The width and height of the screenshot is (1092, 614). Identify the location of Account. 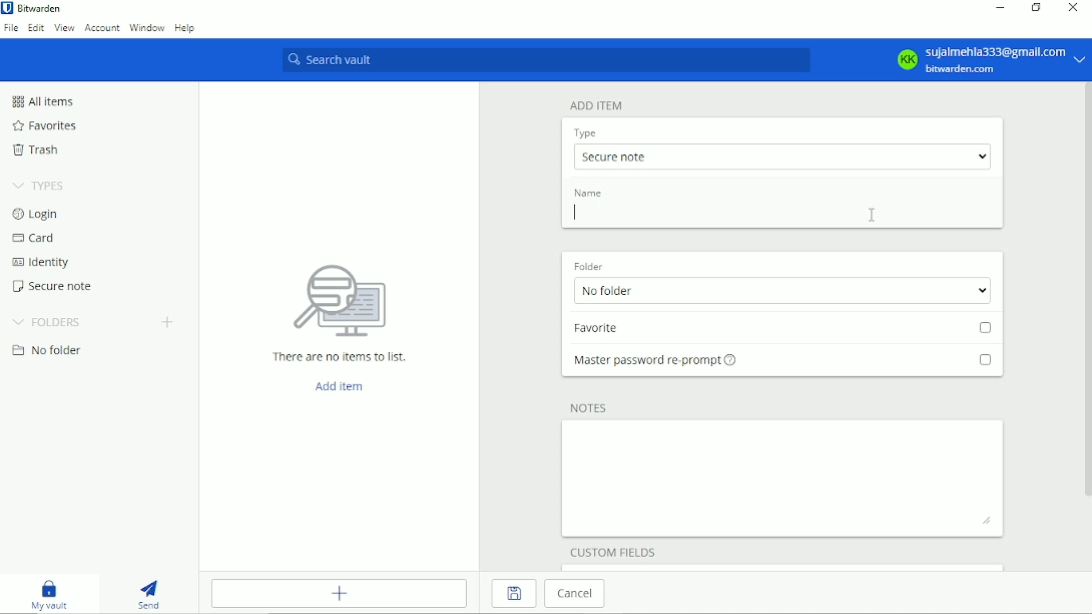
(102, 28).